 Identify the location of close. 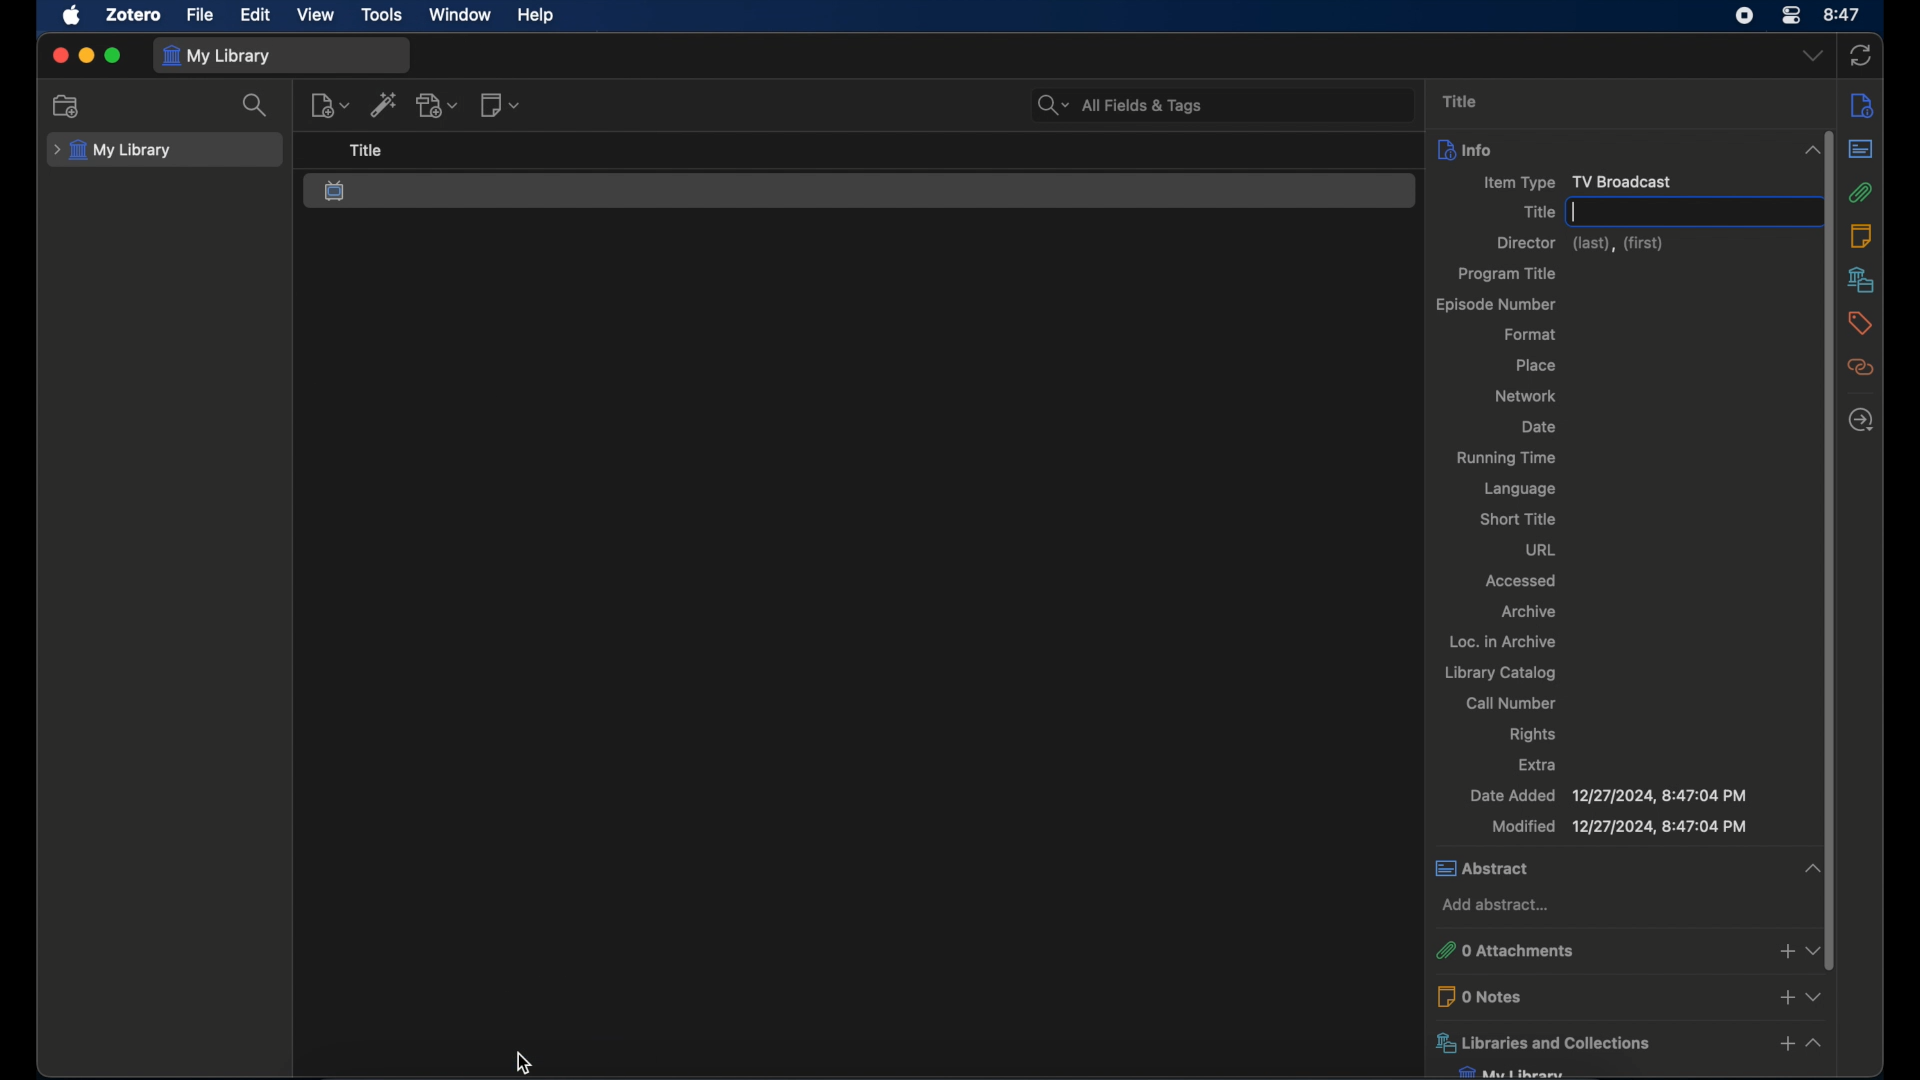
(60, 55).